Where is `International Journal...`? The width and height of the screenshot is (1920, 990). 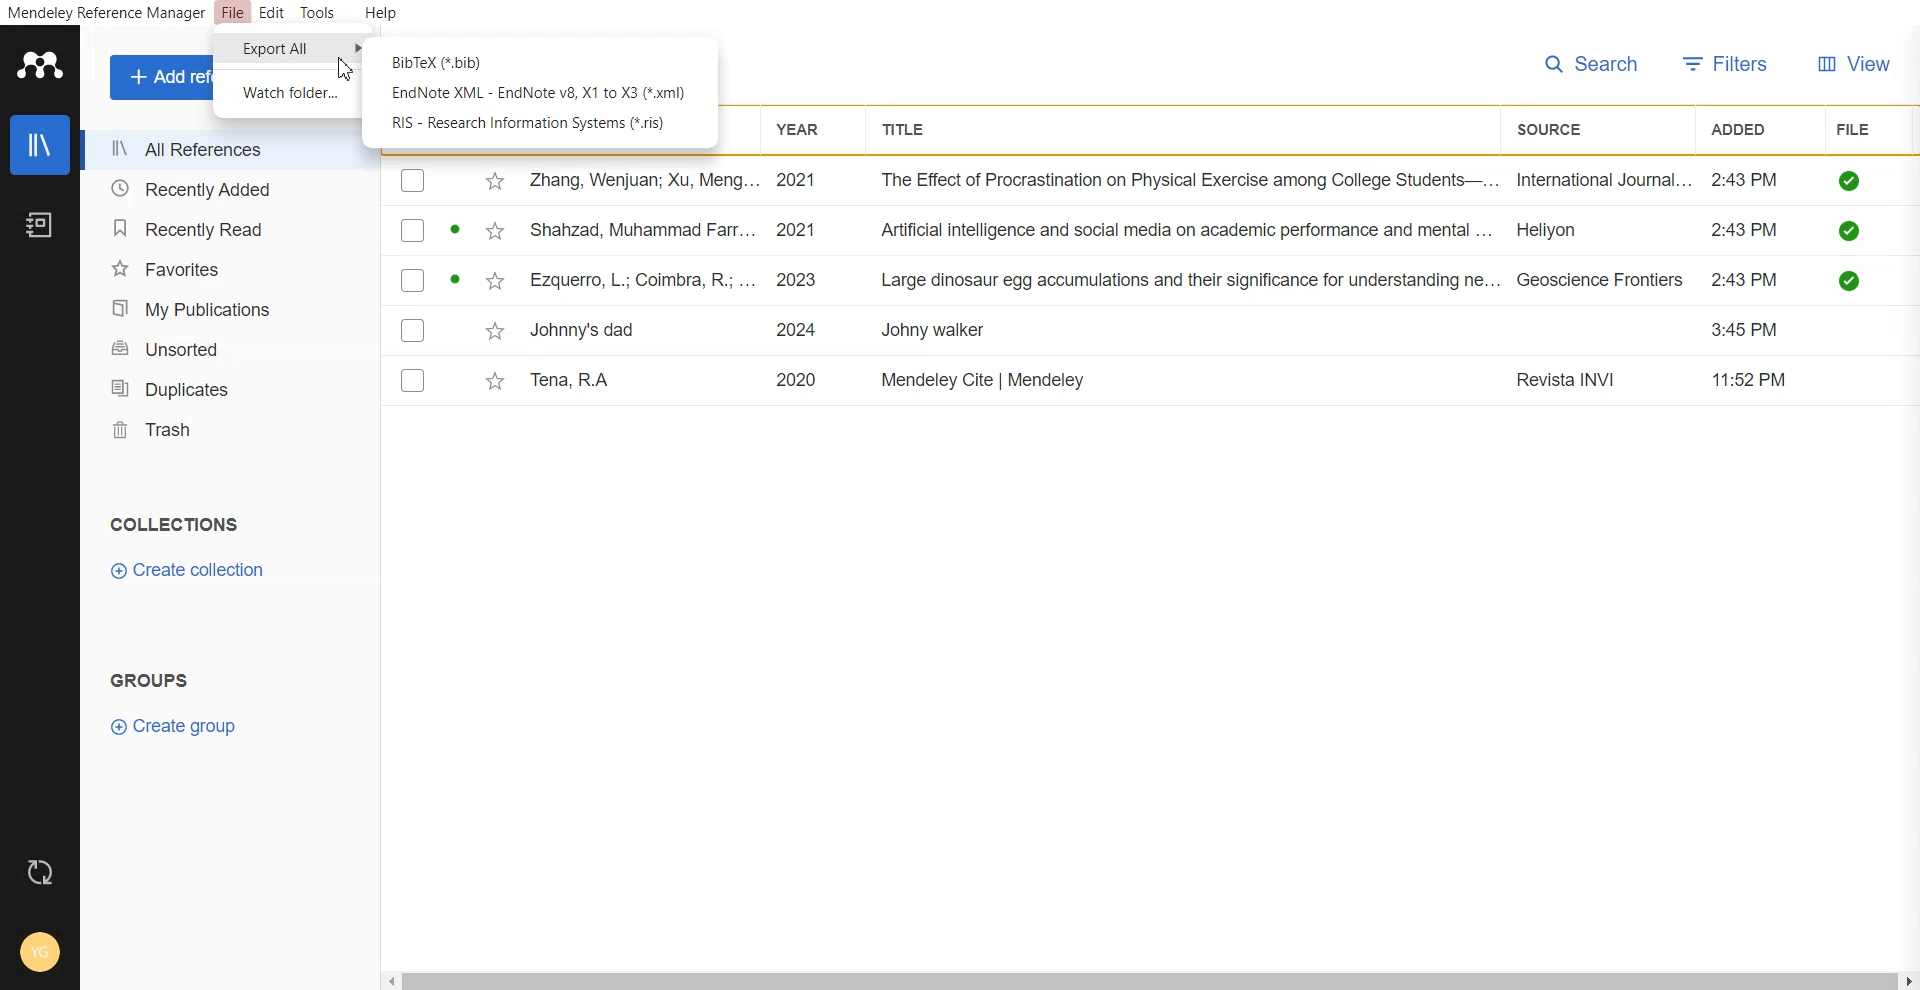 International Journal... is located at coordinates (1605, 180).